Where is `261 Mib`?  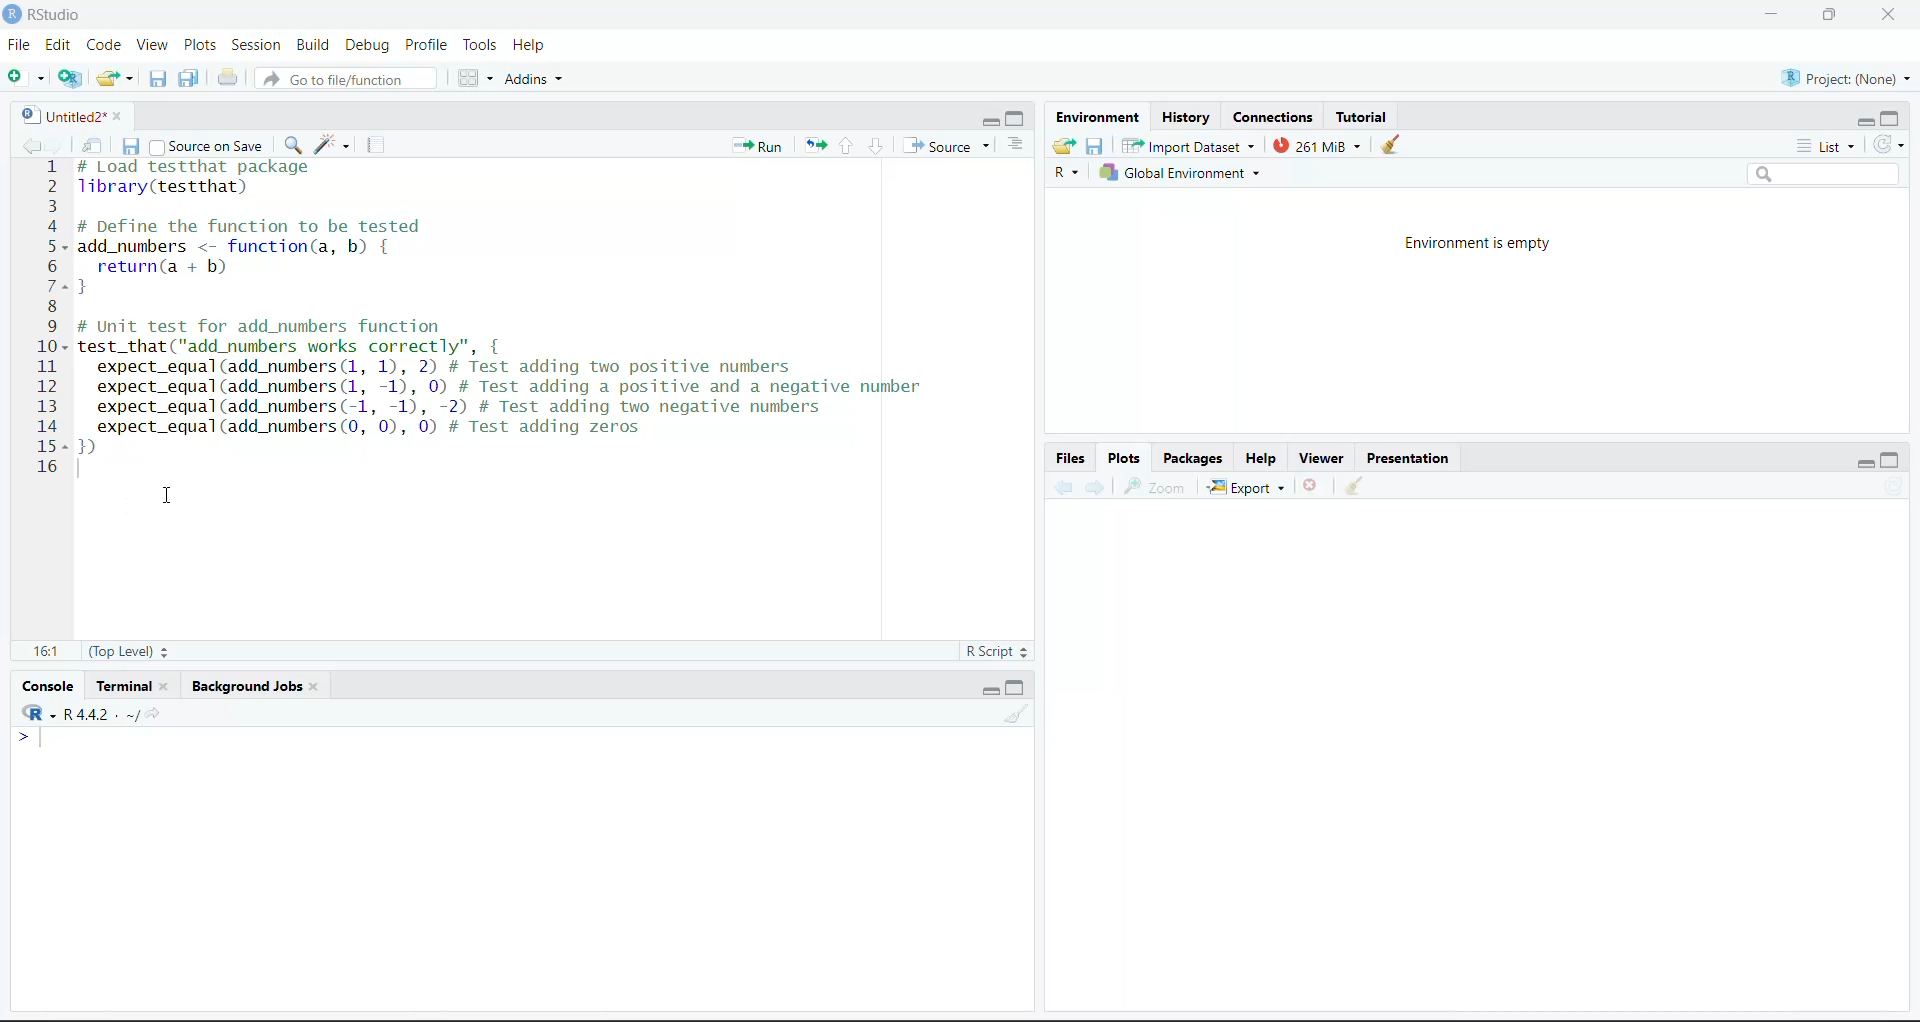
261 Mib is located at coordinates (1318, 146).